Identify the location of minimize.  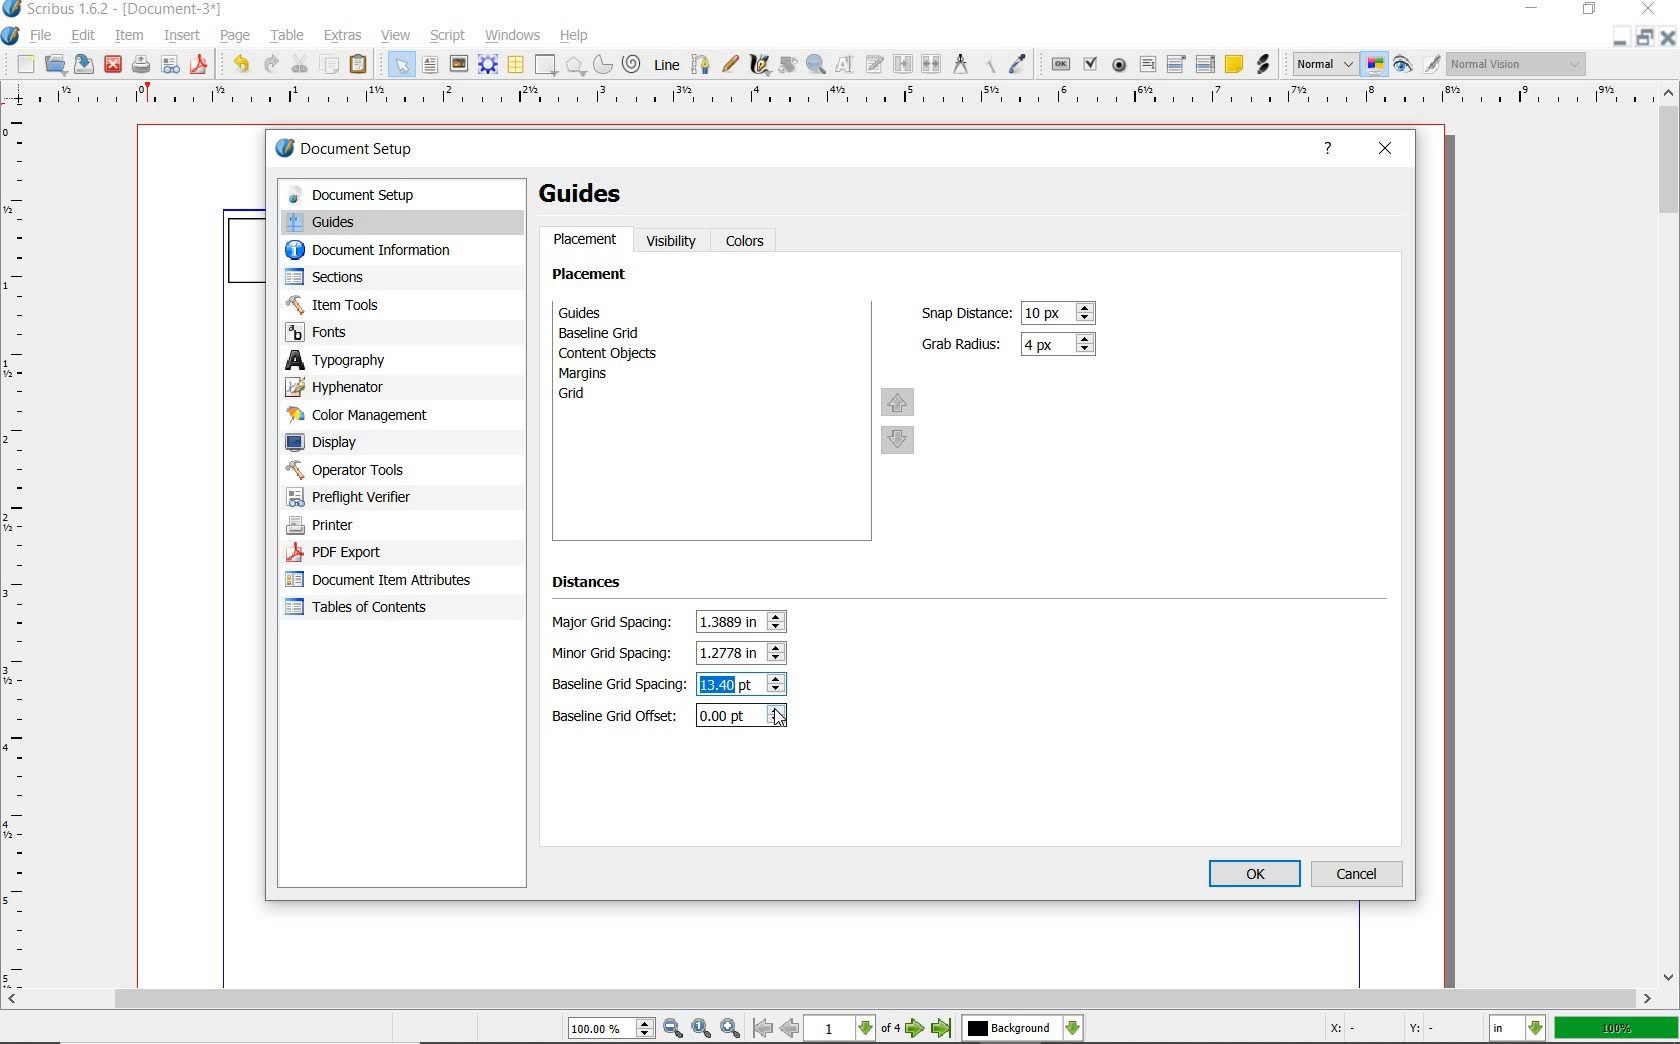
(1622, 37).